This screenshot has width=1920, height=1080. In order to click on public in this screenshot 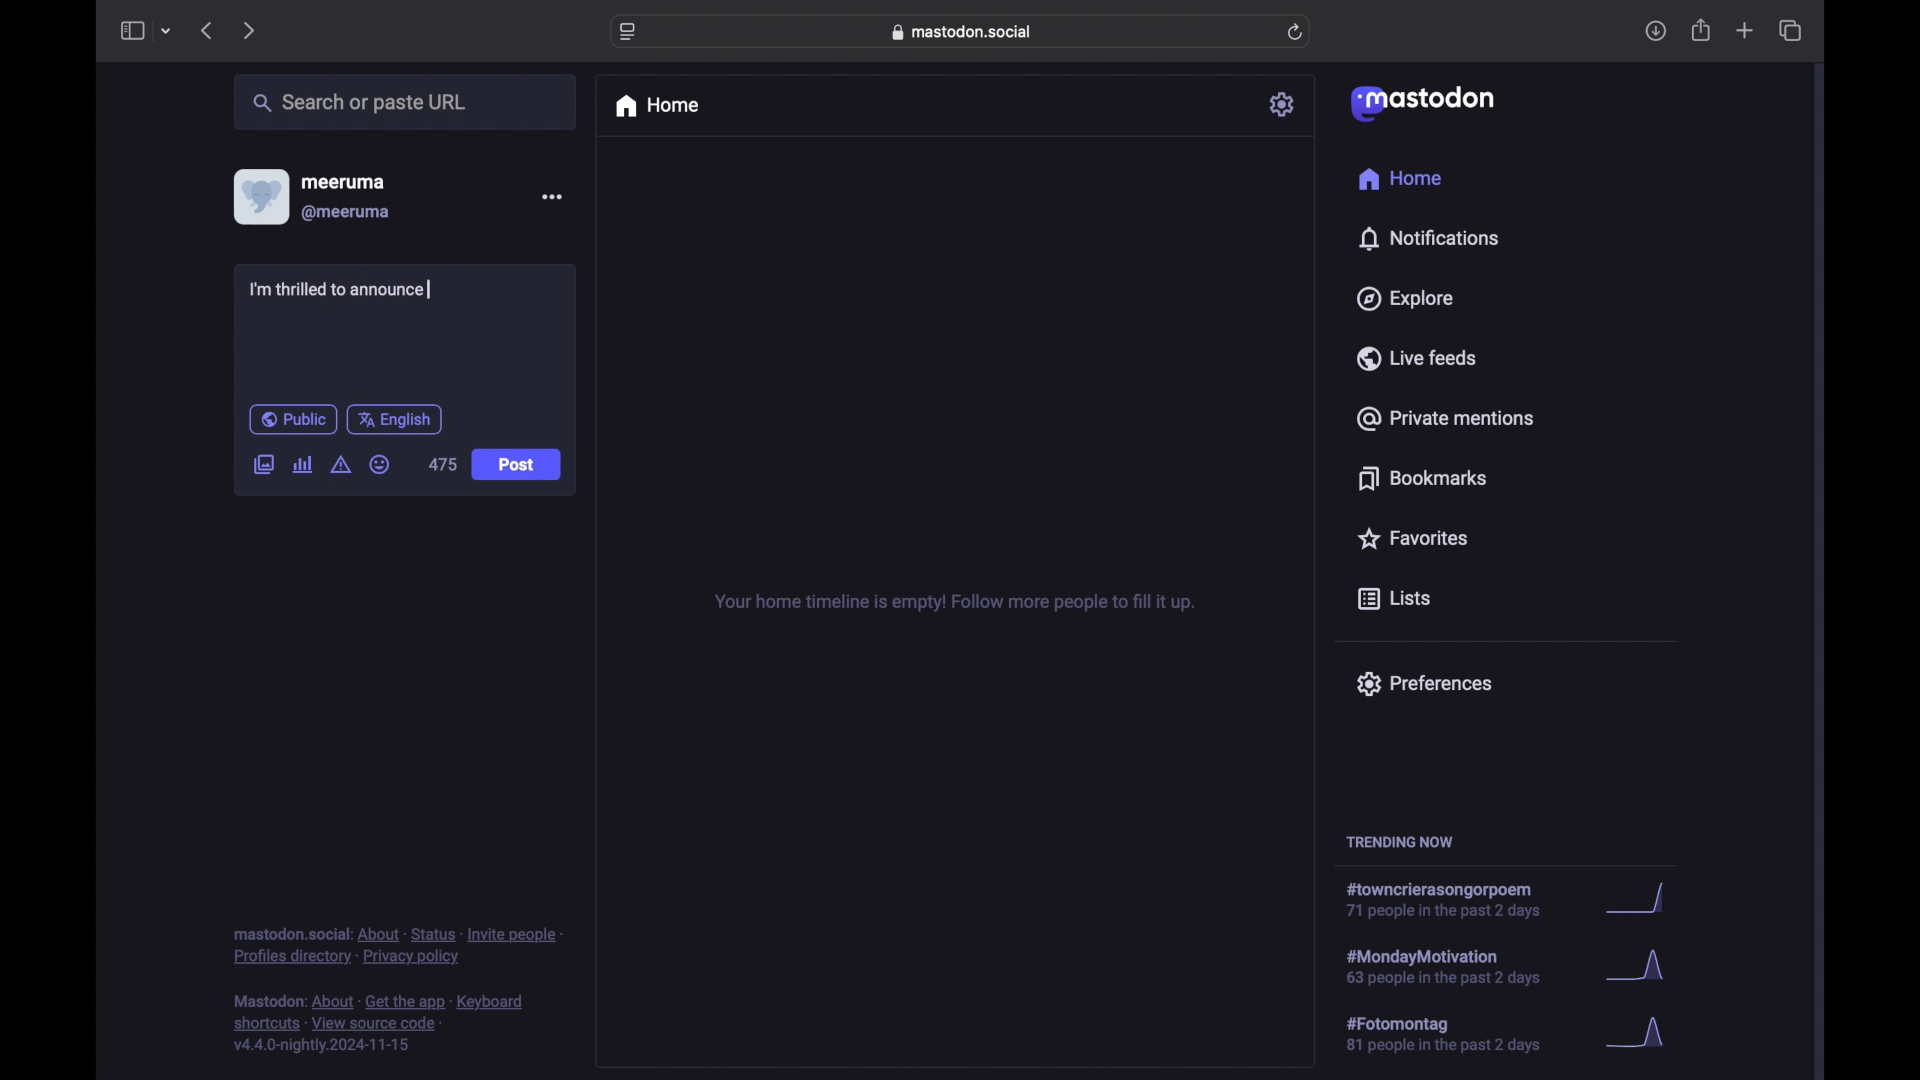, I will do `click(293, 419)`.